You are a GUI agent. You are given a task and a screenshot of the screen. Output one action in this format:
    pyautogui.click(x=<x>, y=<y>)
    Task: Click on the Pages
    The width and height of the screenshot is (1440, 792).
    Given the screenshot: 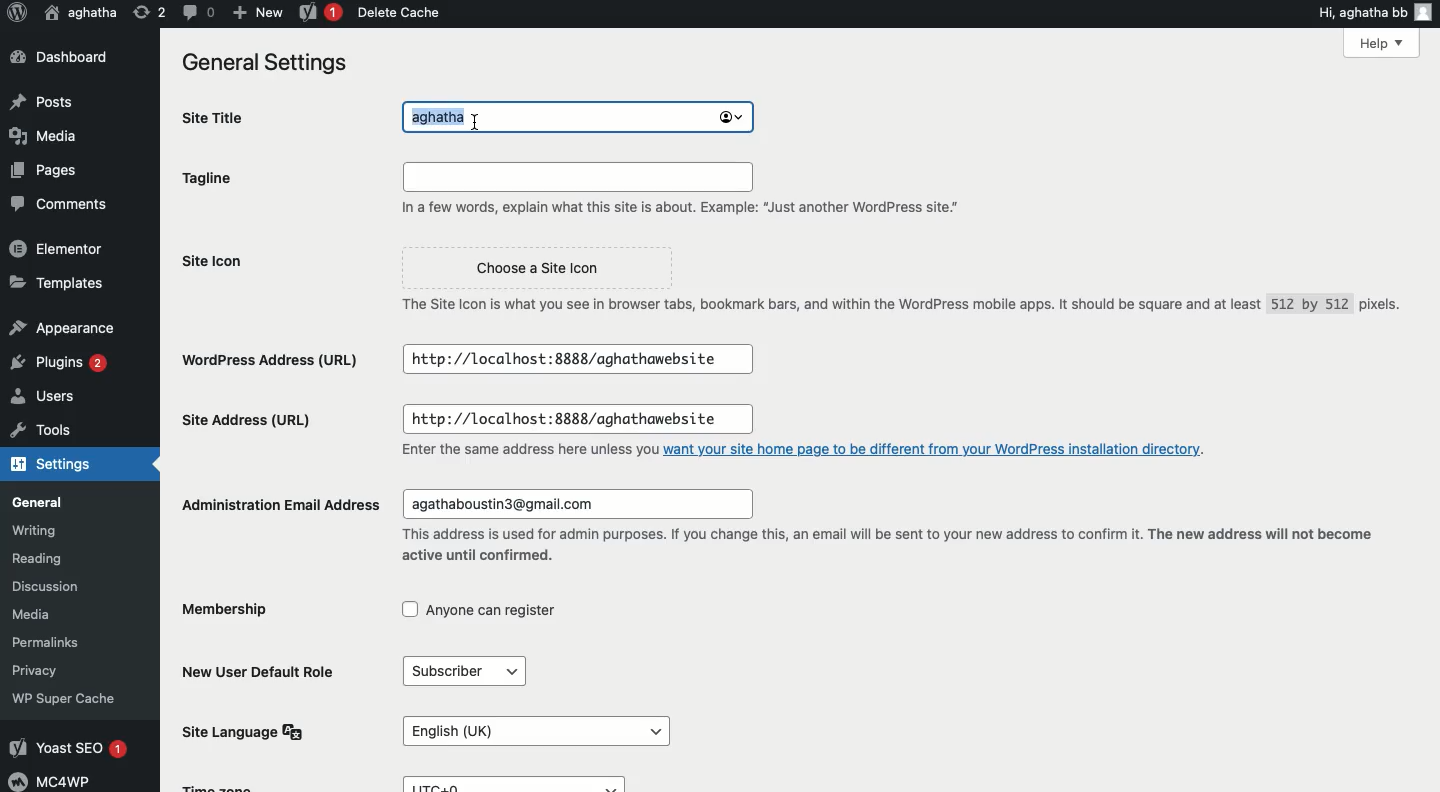 What is the action you would take?
    pyautogui.click(x=44, y=168)
    